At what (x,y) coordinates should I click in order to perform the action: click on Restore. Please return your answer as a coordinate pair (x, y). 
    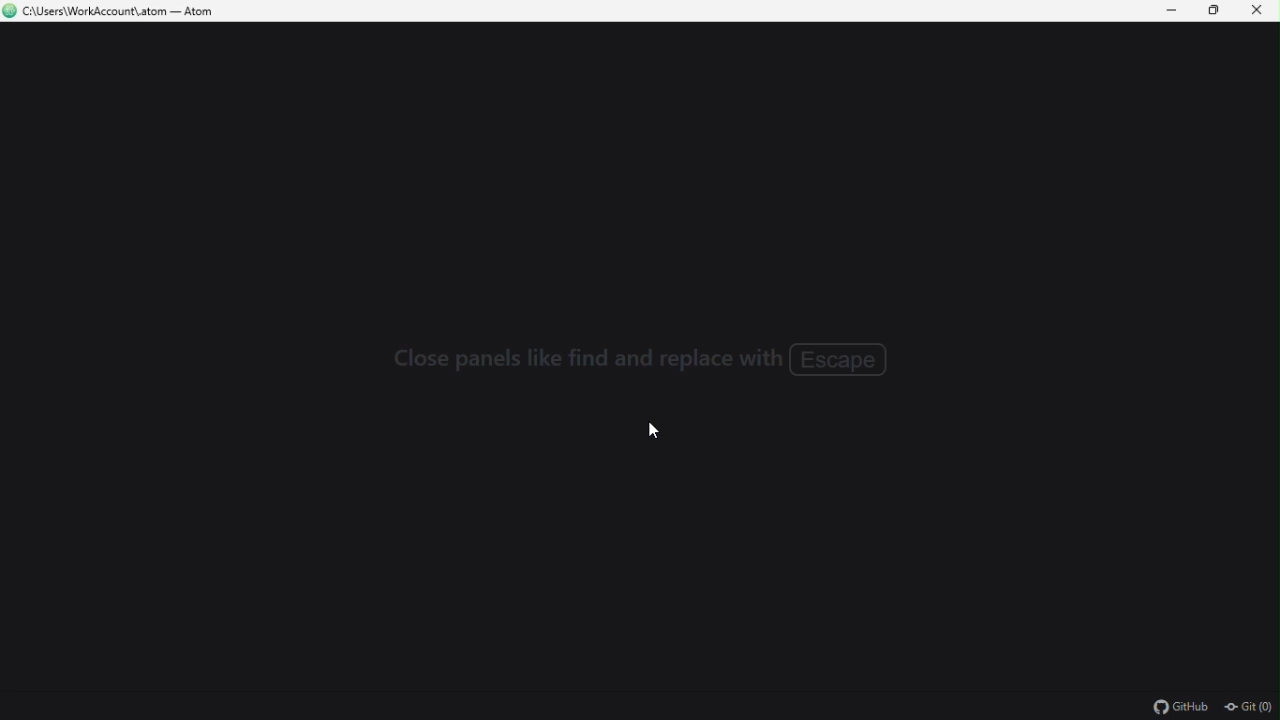
    Looking at the image, I should click on (1215, 13).